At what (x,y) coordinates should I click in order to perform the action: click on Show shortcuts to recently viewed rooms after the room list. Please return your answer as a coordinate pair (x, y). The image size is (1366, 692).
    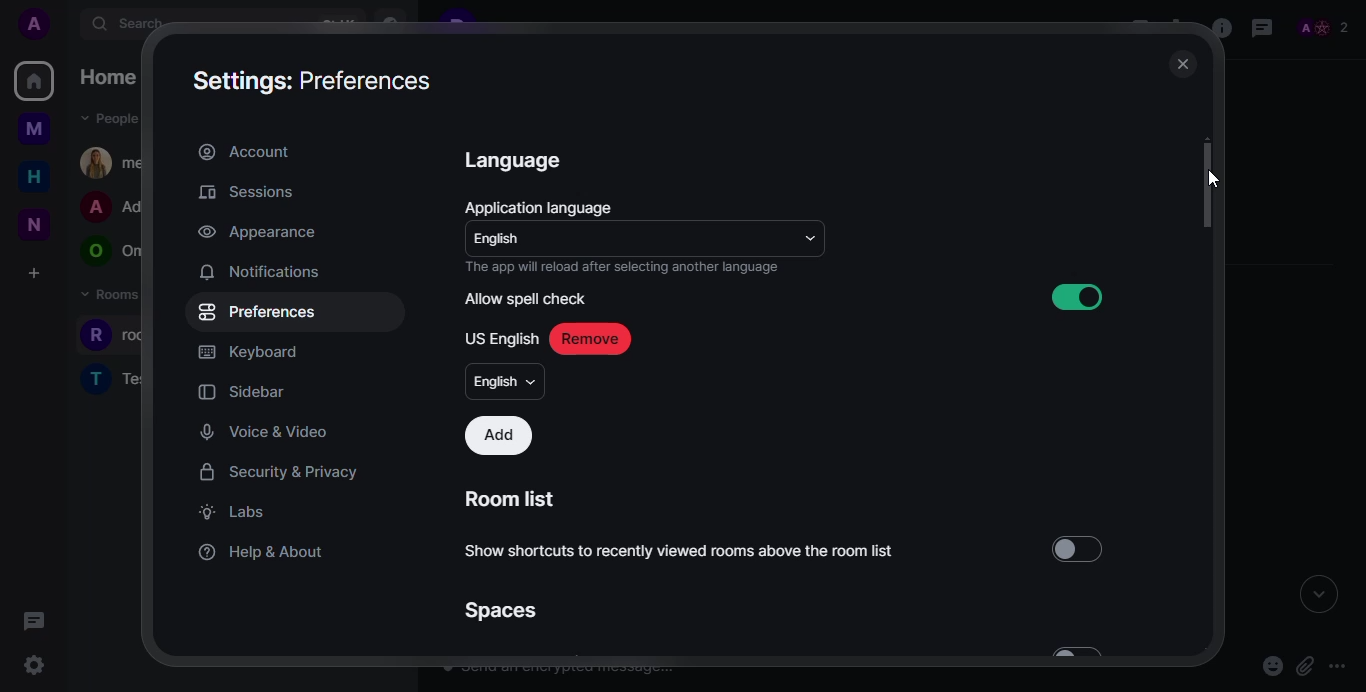
    Looking at the image, I should click on (681, 550).